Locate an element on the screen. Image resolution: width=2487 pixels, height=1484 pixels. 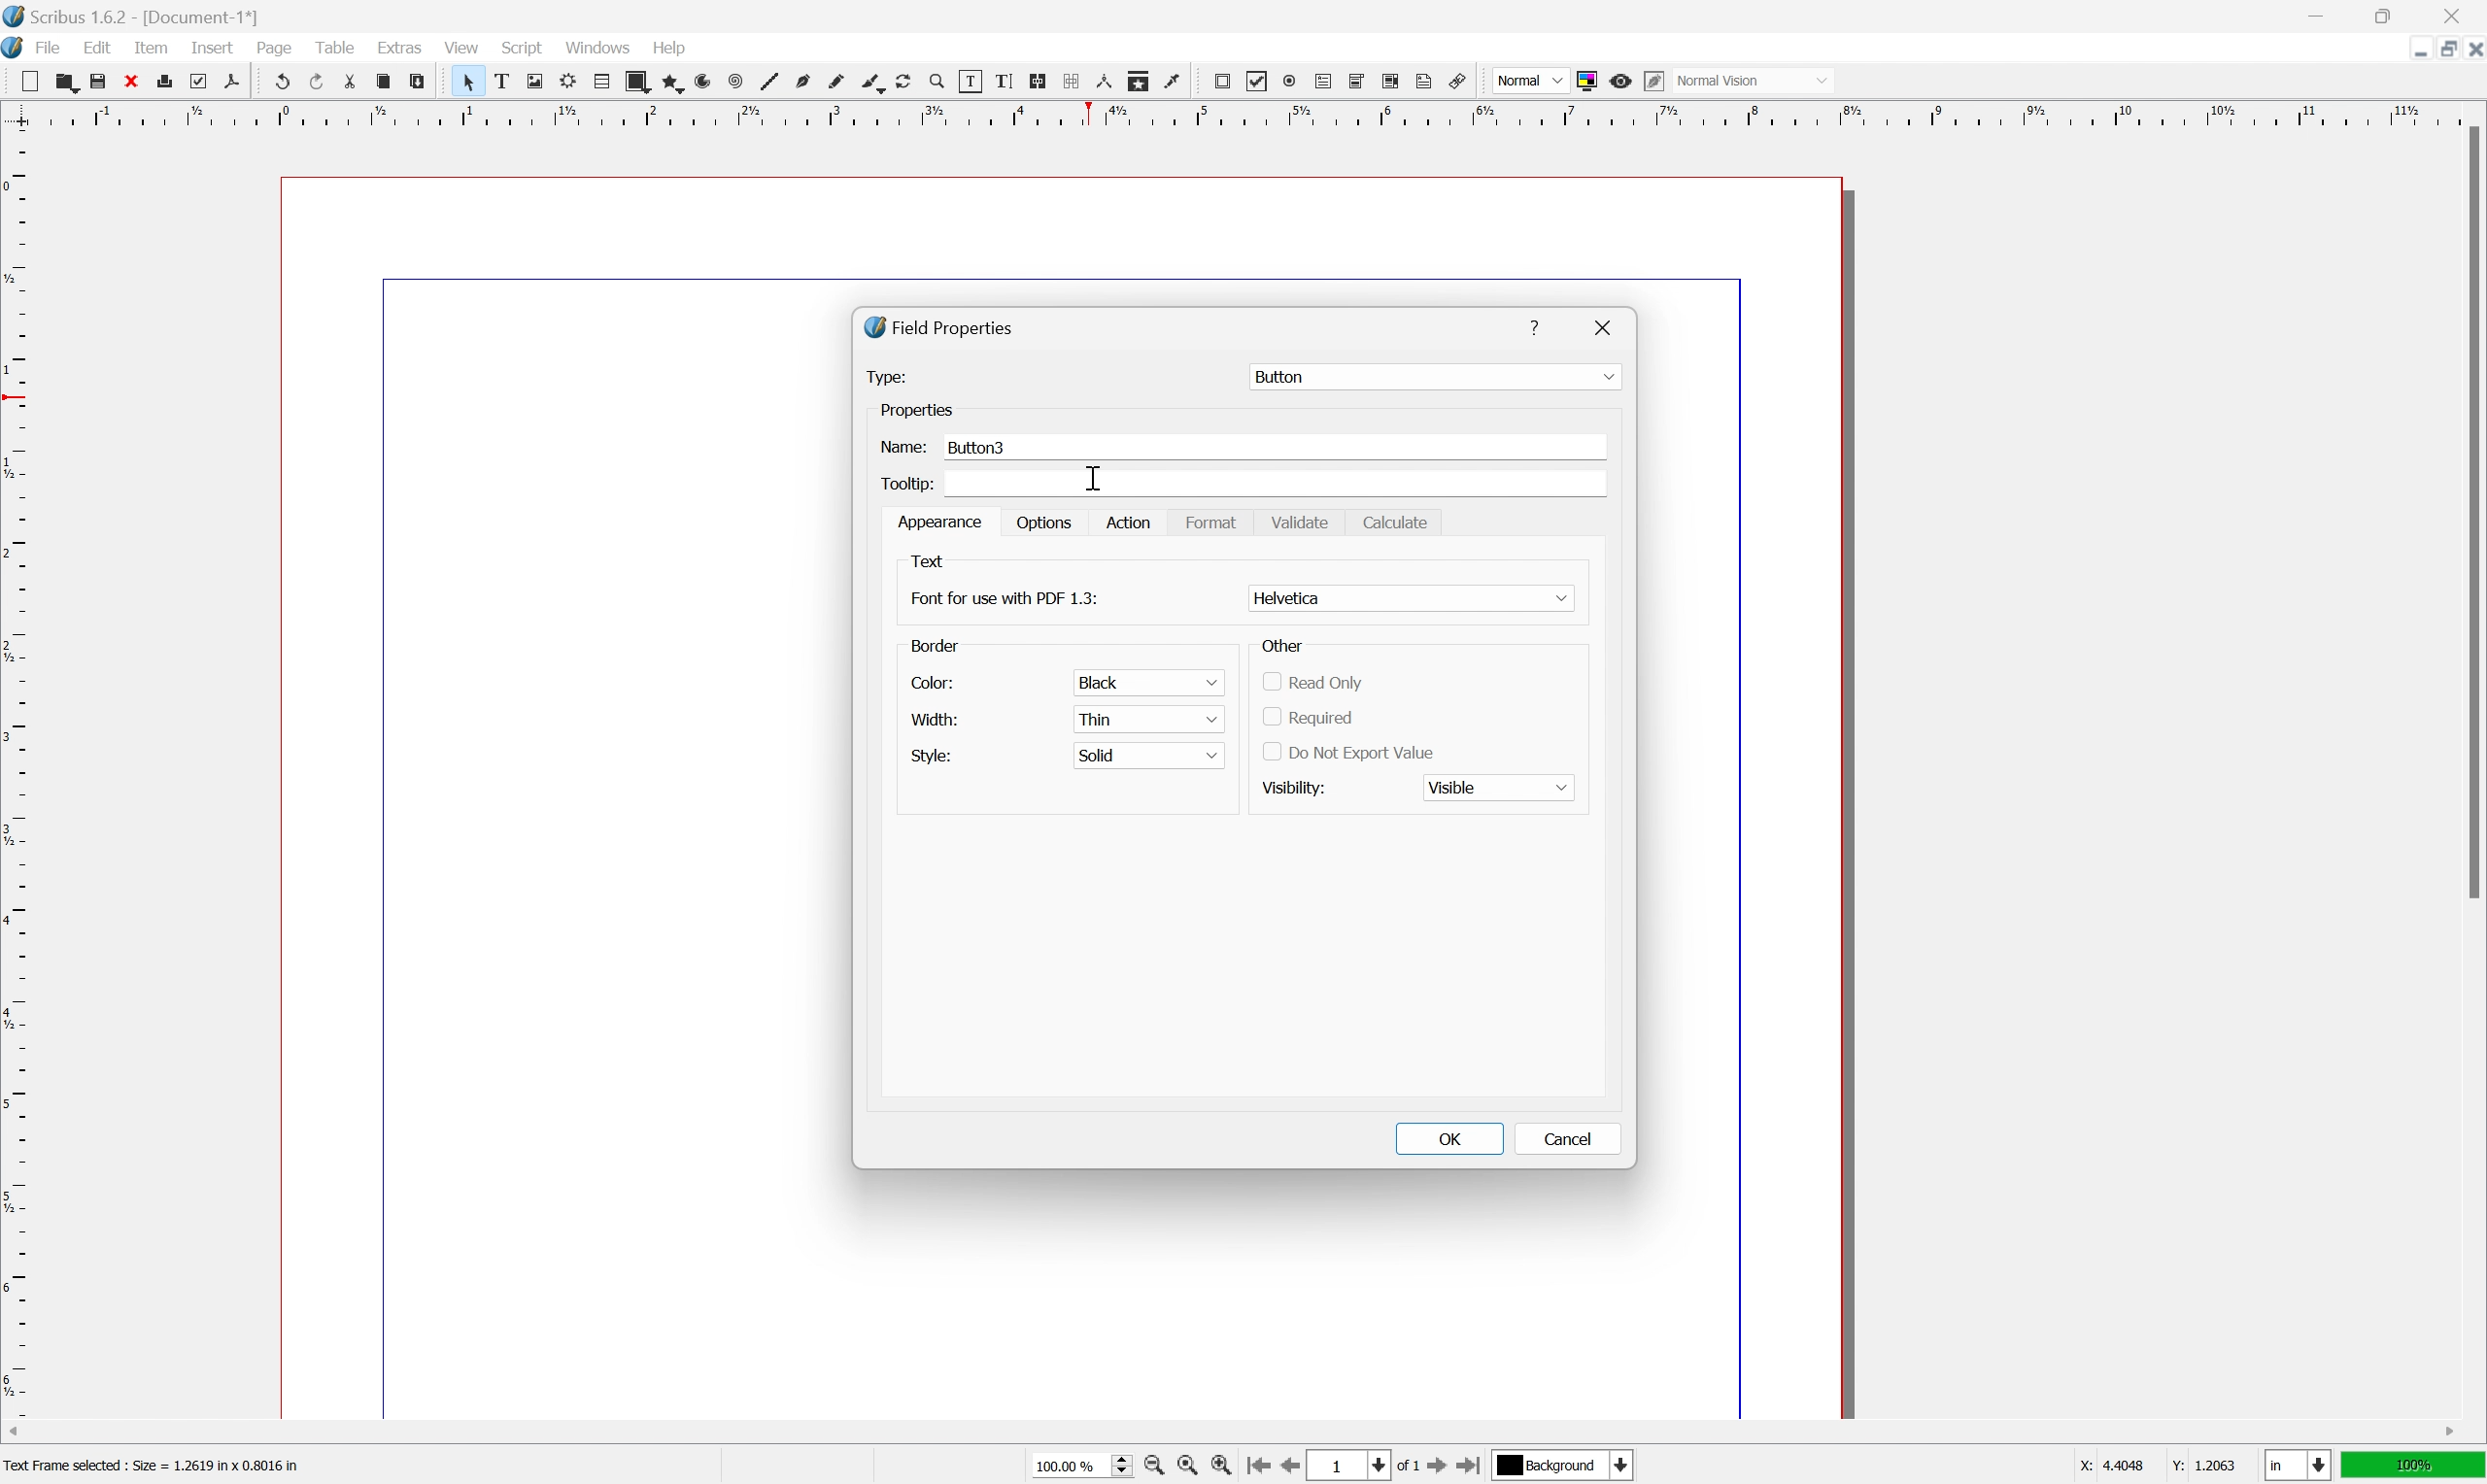
insert is located at coordinates (215, 49).